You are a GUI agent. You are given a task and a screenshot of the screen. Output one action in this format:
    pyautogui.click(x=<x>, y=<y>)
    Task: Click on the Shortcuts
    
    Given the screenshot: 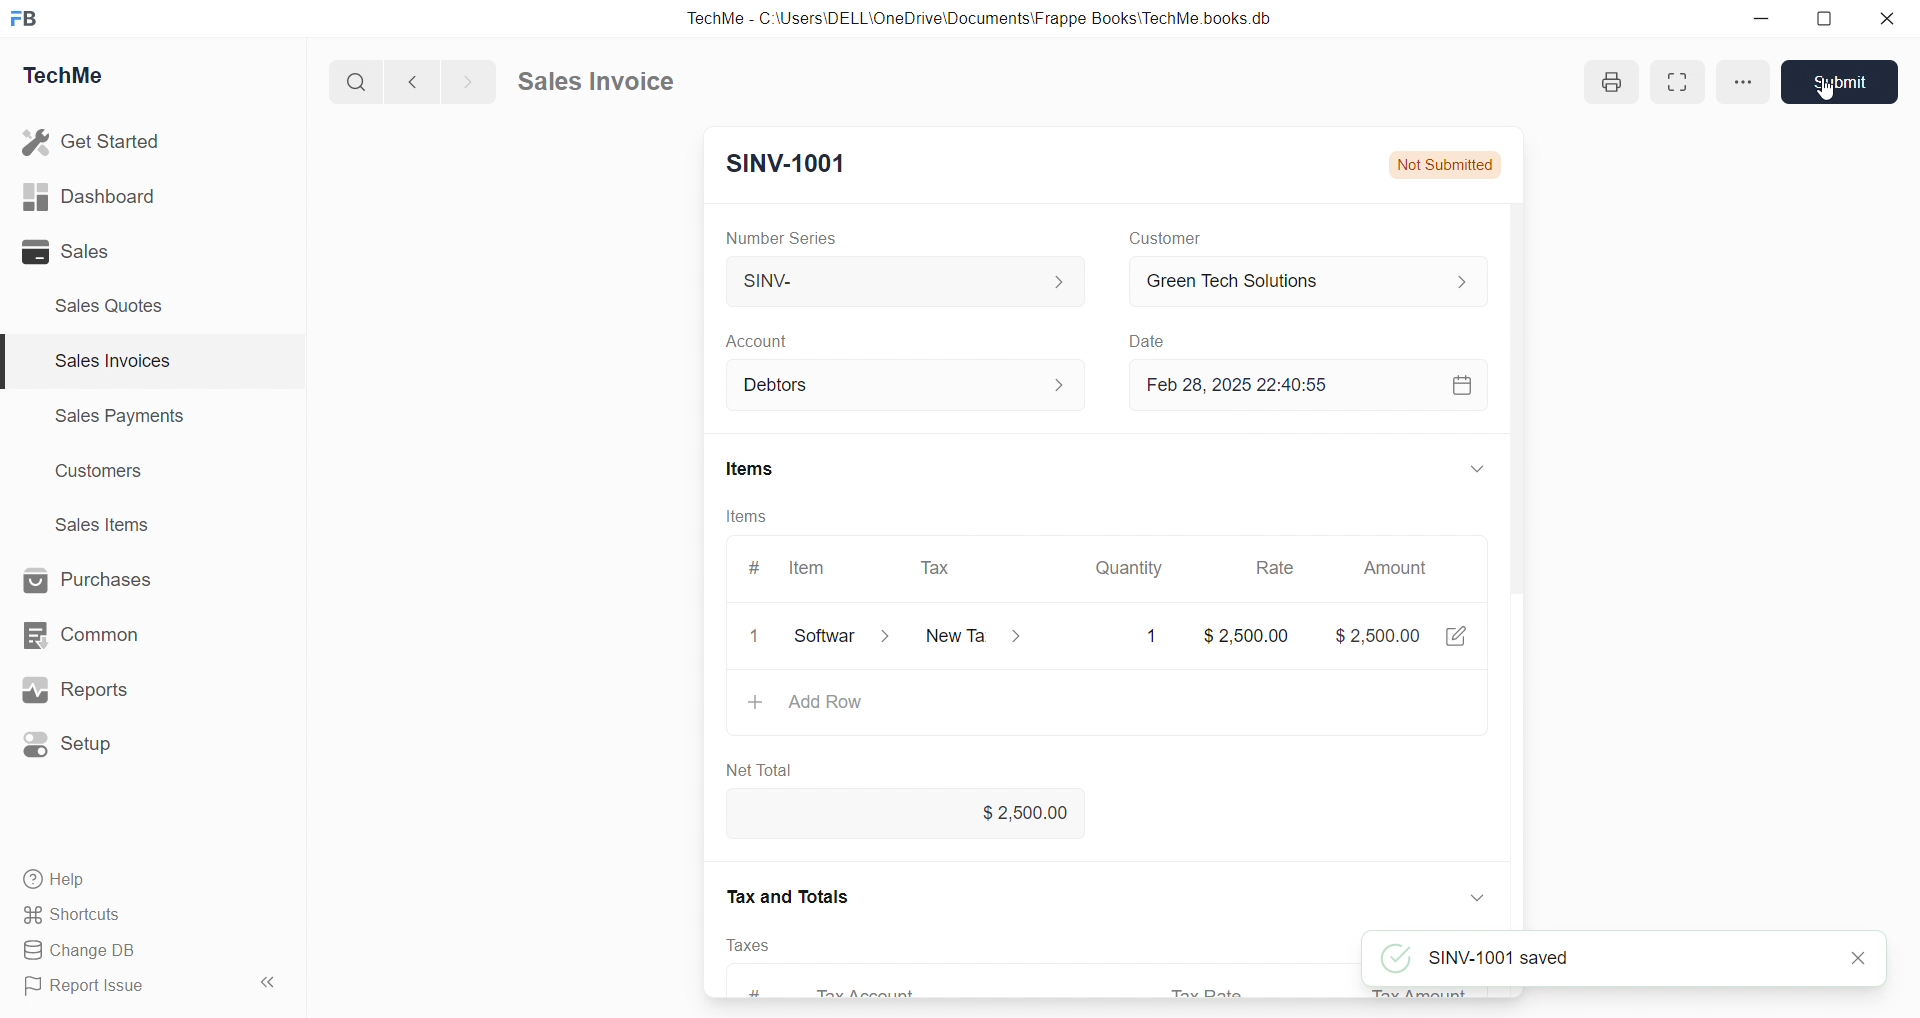 What is the action you would take?
    pyautogui.click(x=75, y=915)
    